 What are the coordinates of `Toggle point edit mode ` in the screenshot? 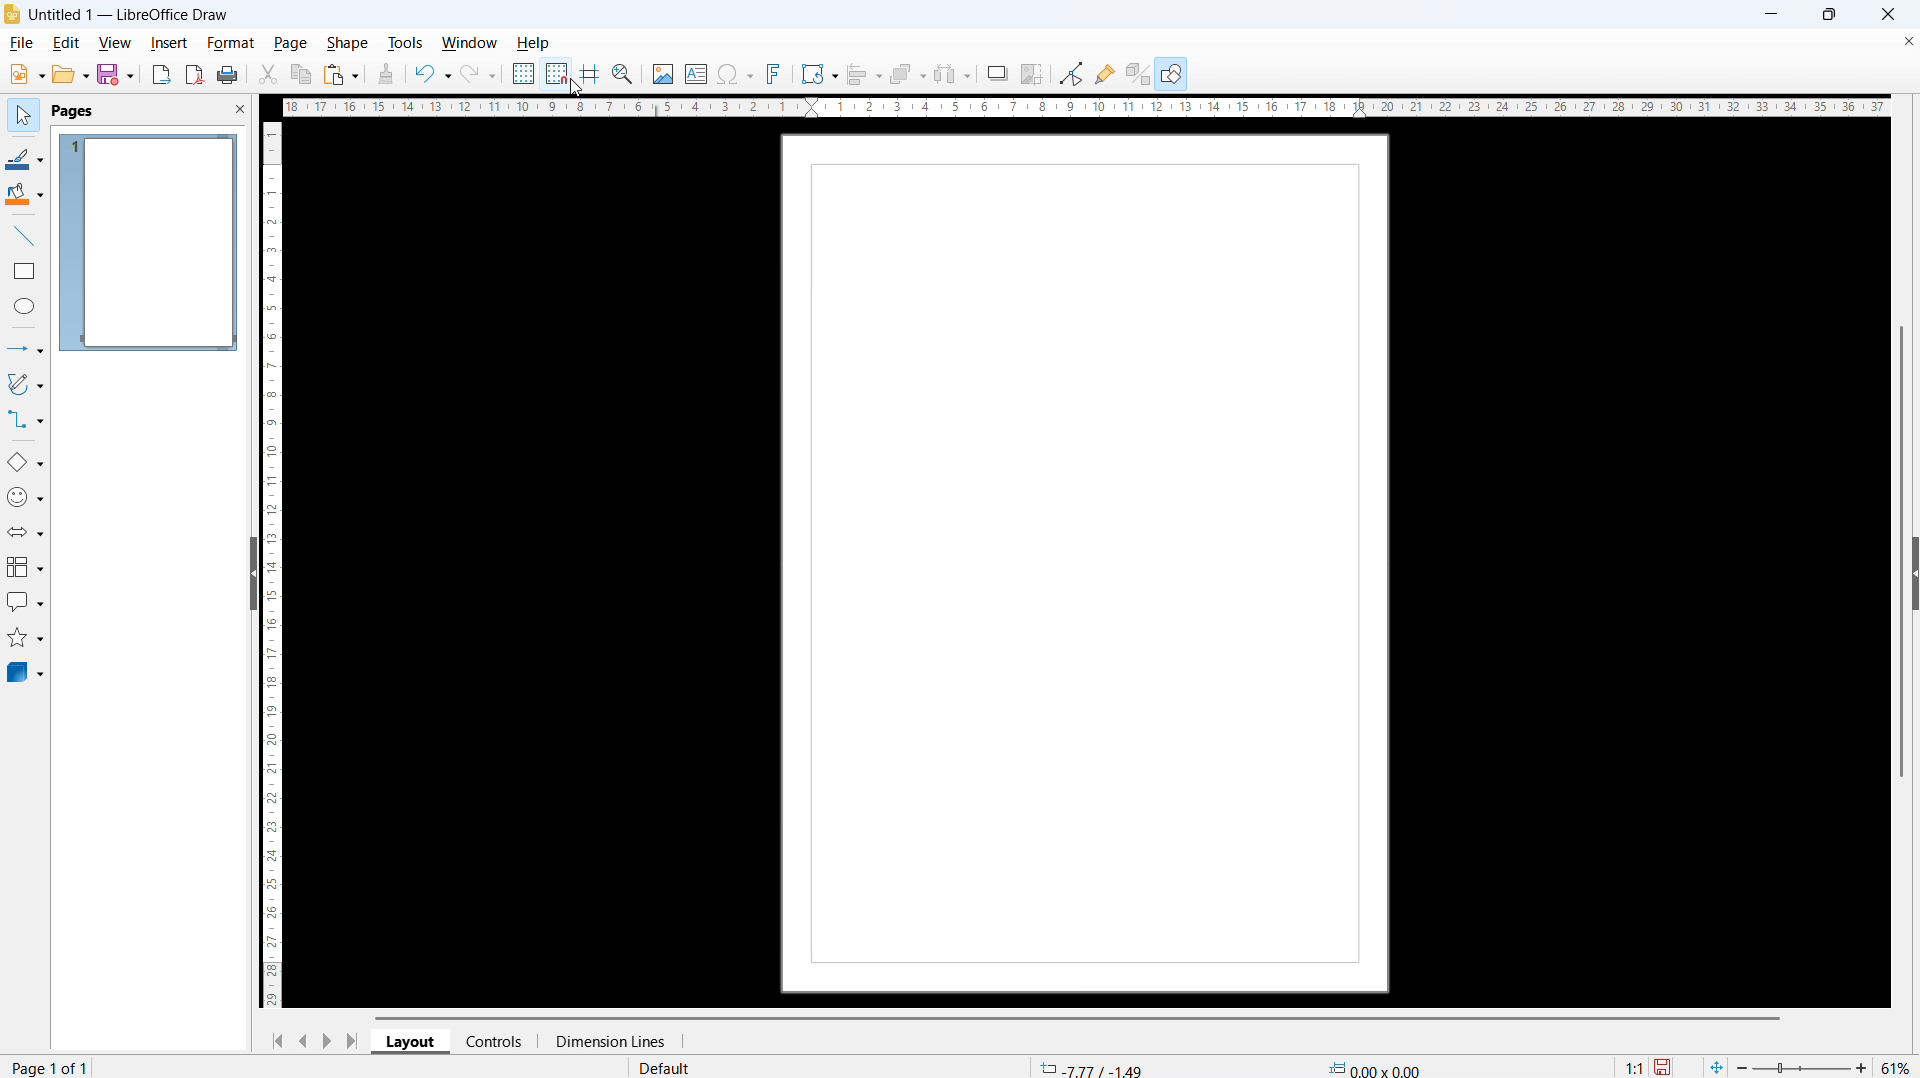 It's located at (1071, 72).